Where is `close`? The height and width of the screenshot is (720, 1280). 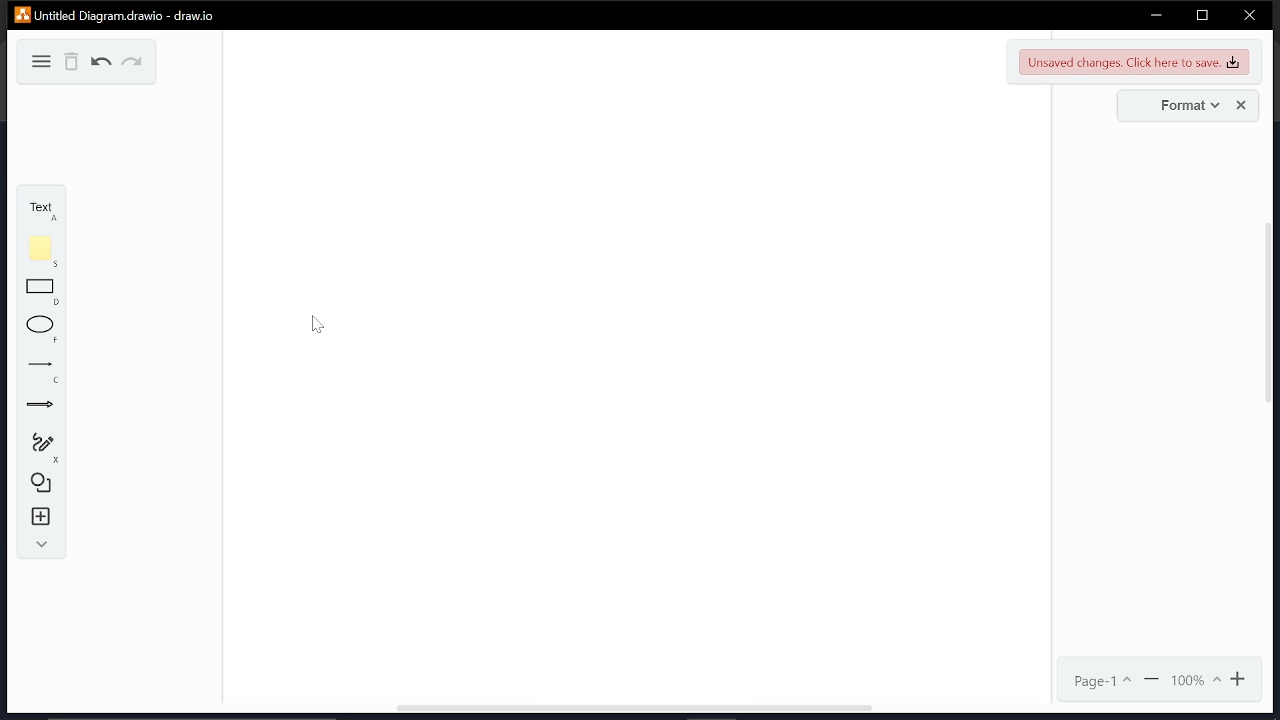 close is located at coordinates (1249, 17).